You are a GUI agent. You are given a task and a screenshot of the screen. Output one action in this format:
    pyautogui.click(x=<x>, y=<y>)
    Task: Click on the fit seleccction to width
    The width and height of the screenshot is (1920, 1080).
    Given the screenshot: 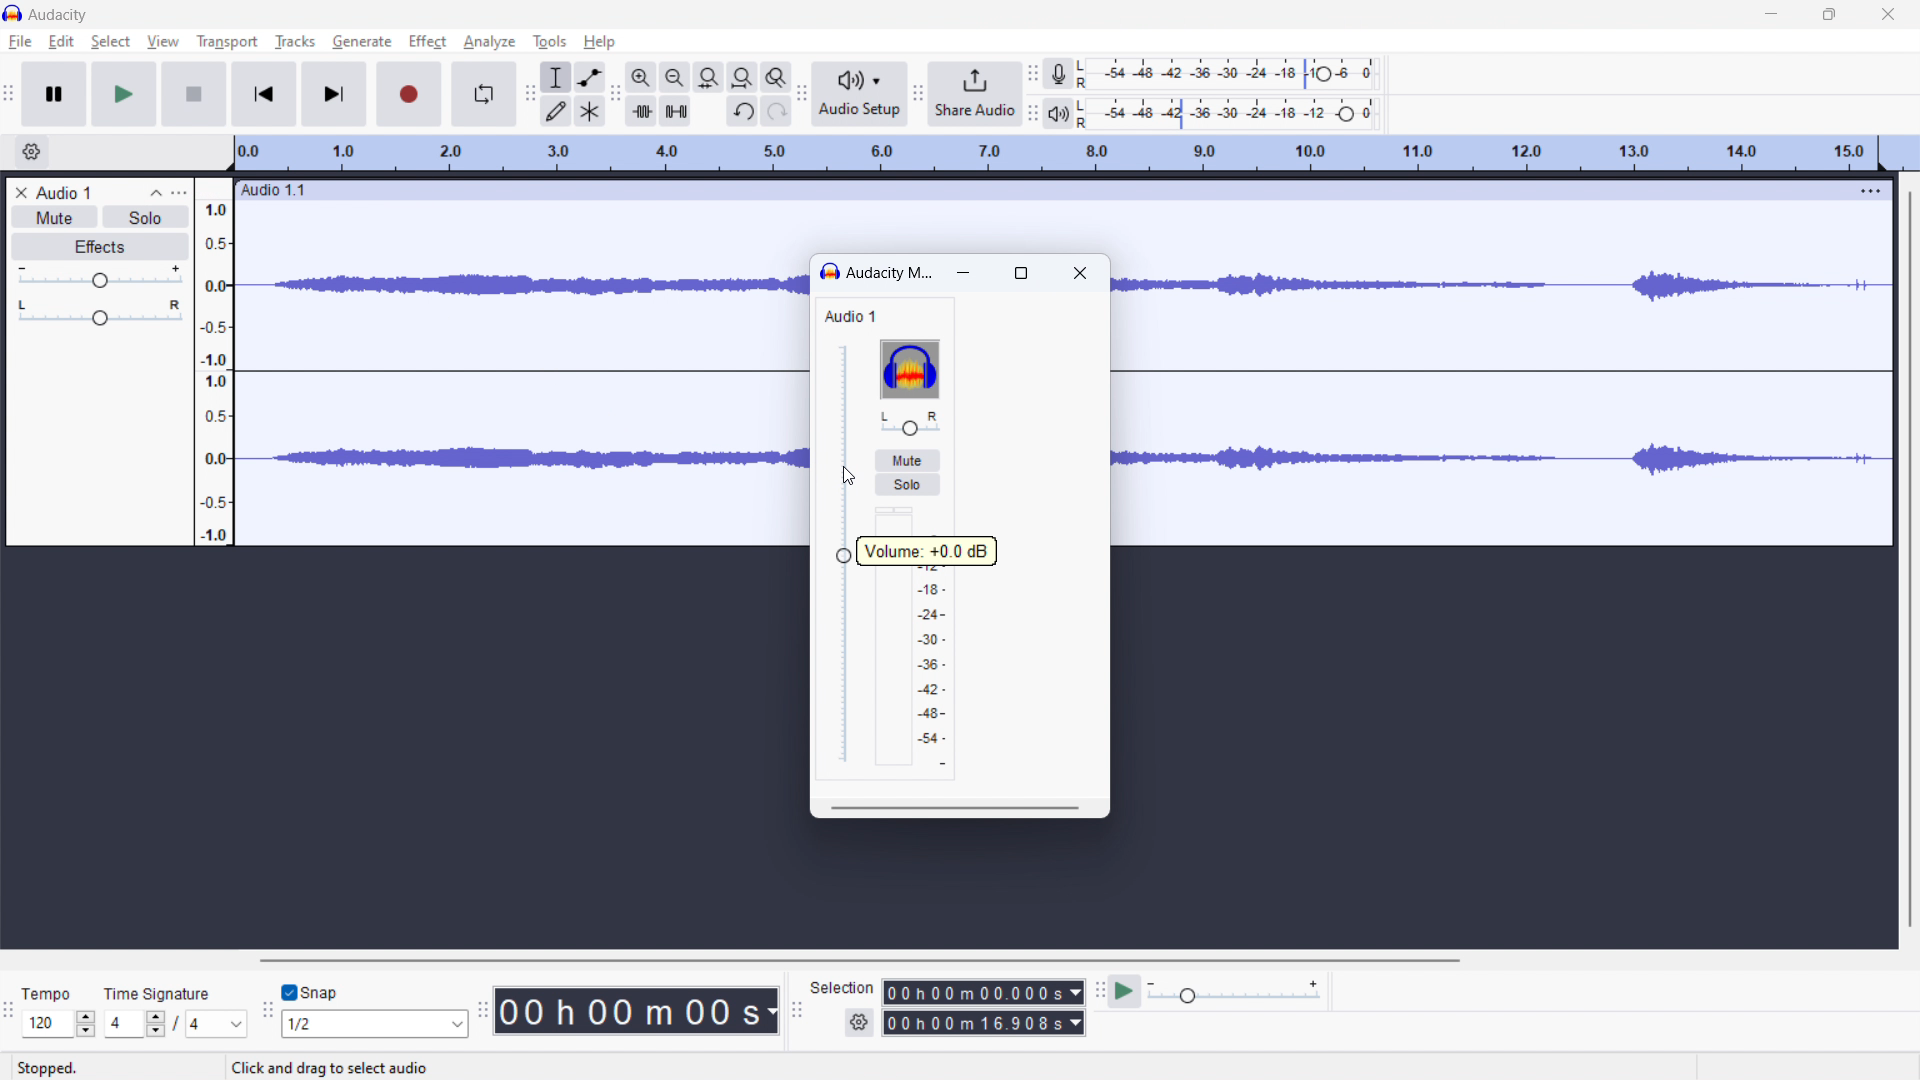 What is the action you would take?
    pyautogui.click(x=709, y=77)
    